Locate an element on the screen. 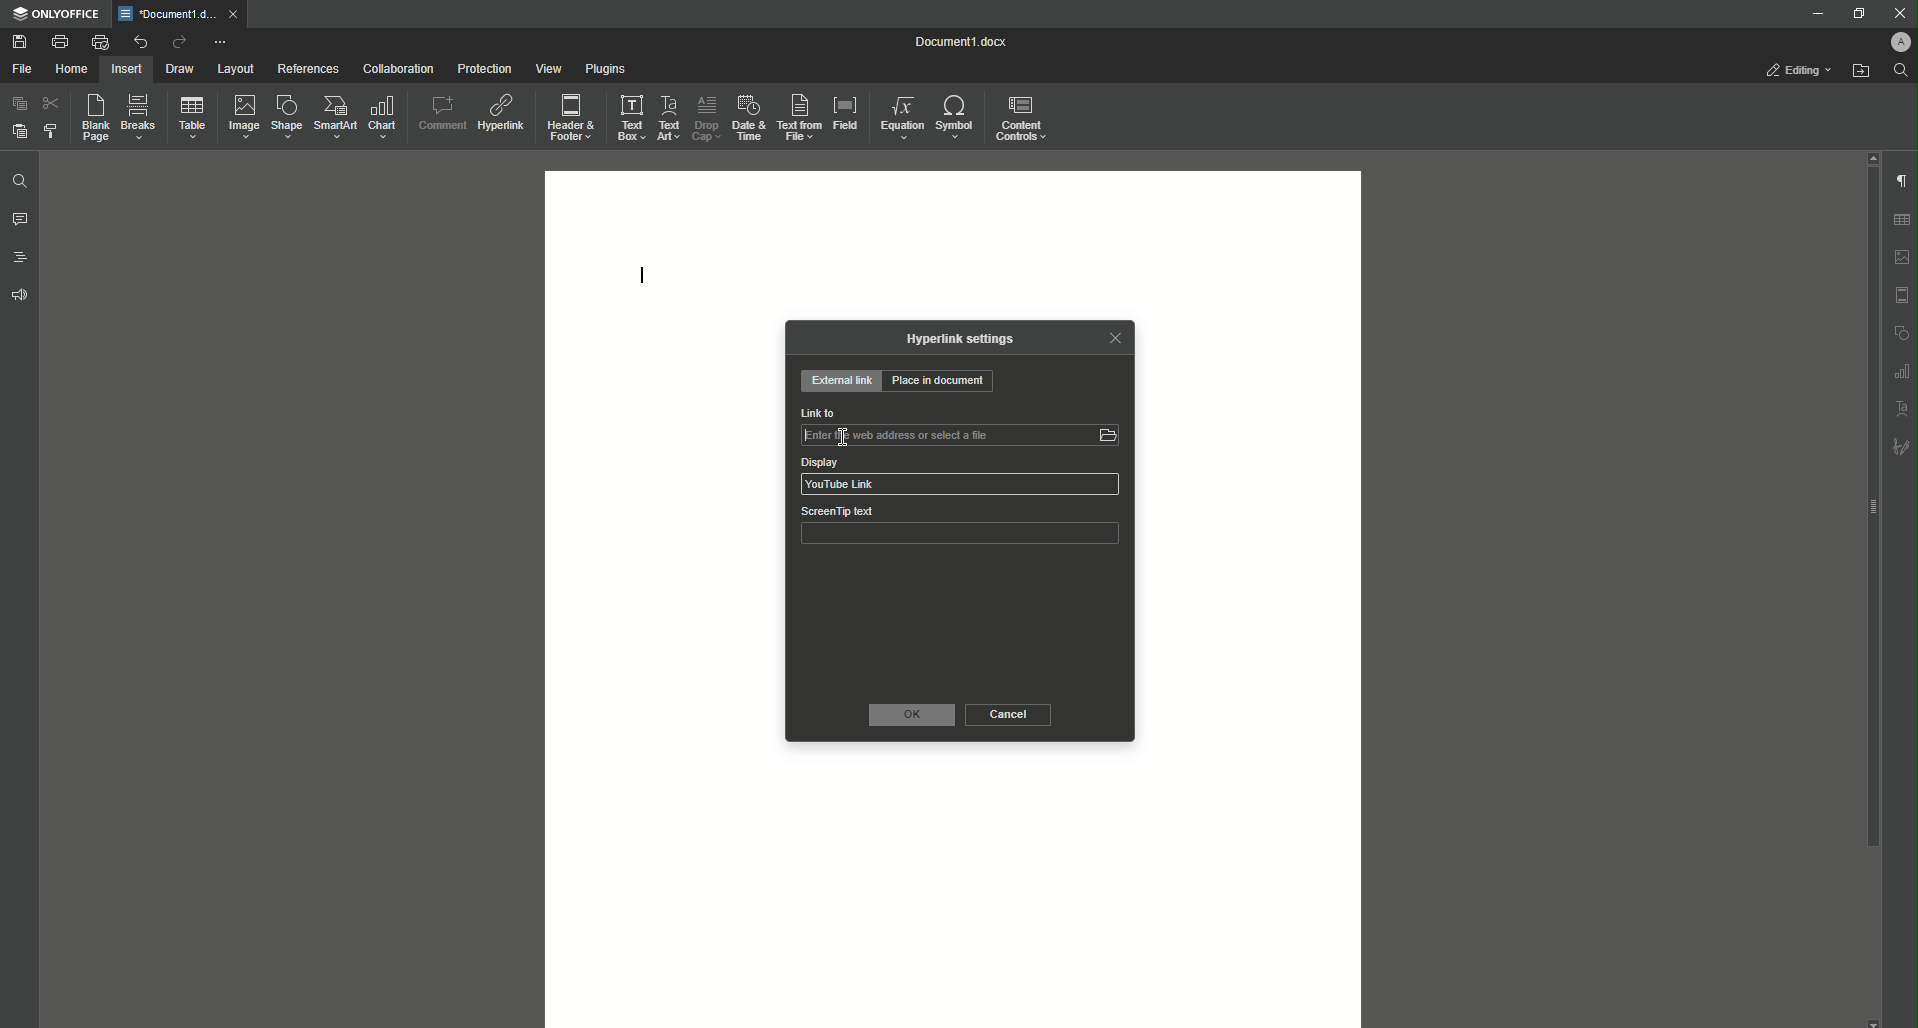  Document1.docx is located at coordinates (966, 41).